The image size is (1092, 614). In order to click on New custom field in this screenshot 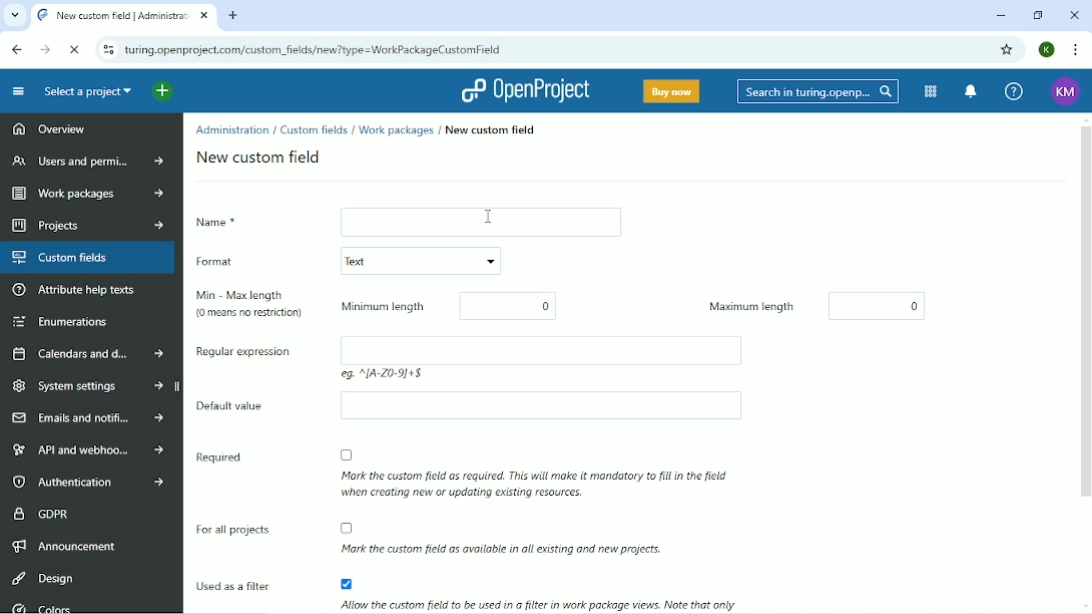, I will do `click(491, 129)`.